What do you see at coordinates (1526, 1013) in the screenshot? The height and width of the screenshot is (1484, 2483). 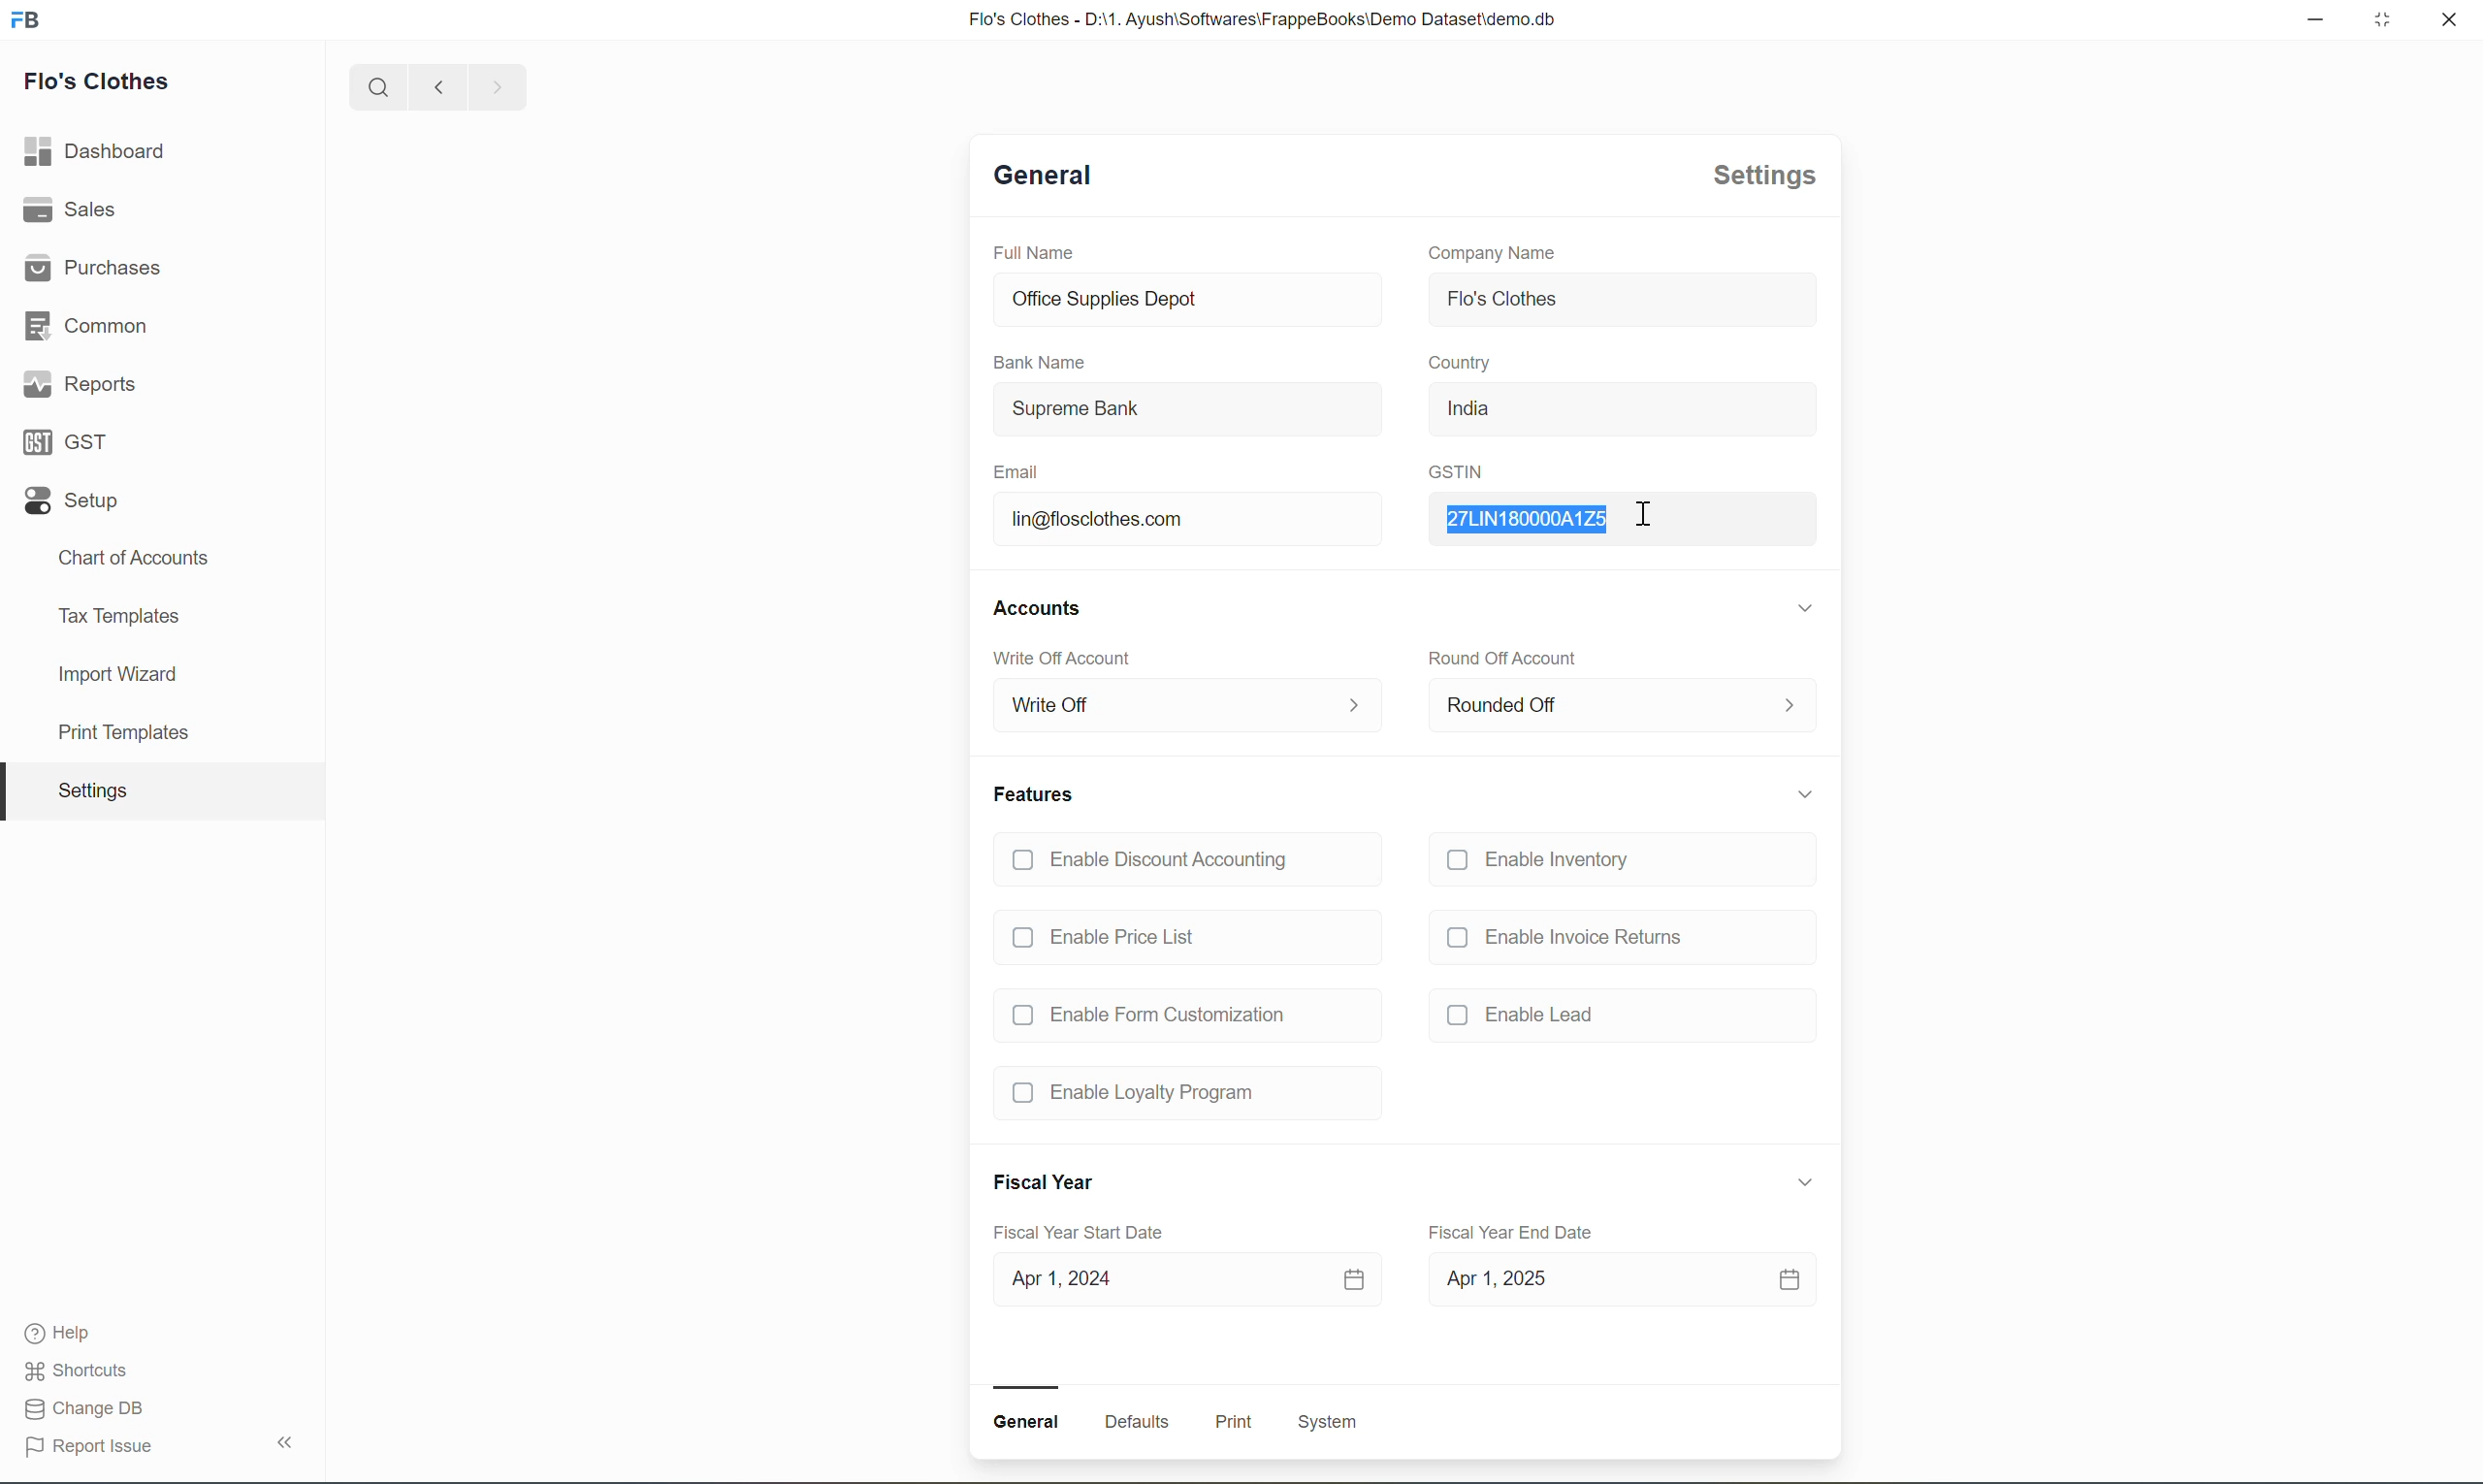 I see `(J Enable Lead` at bounding box center [1526, 1013].